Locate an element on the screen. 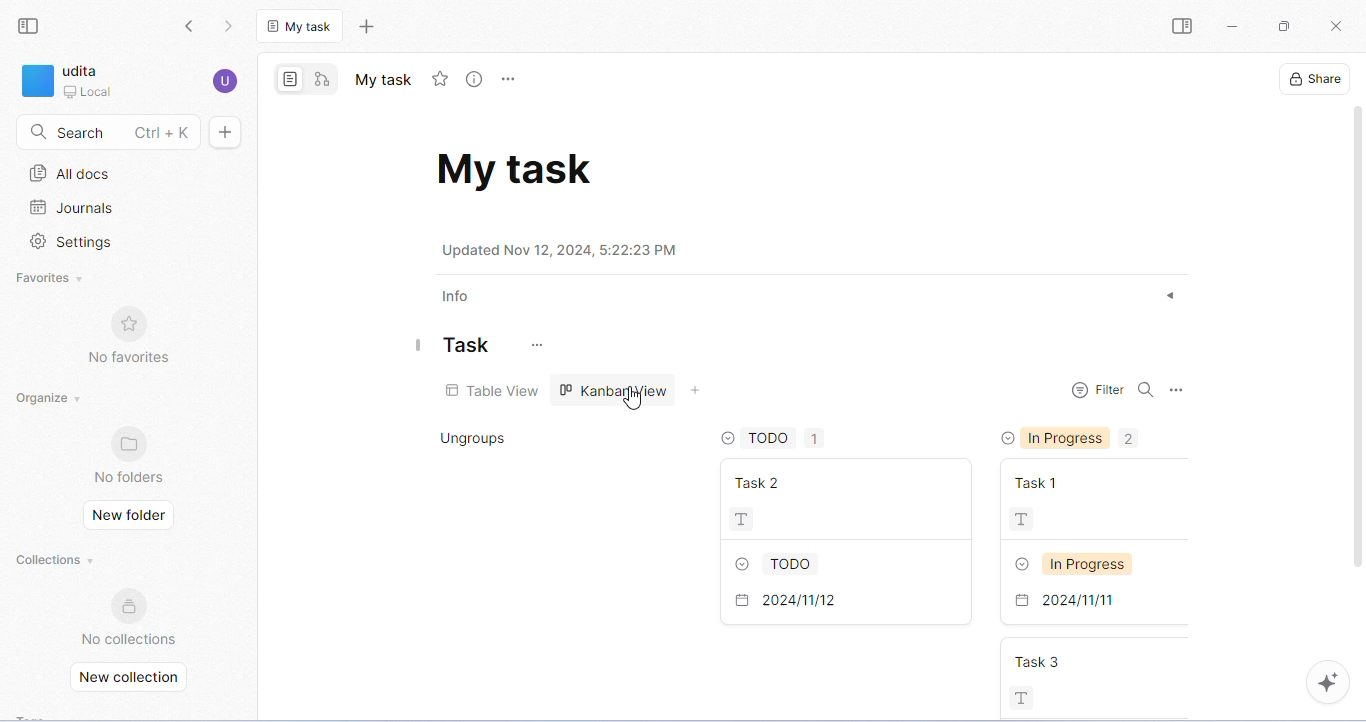  go forward is located at coordinates (234, 25).